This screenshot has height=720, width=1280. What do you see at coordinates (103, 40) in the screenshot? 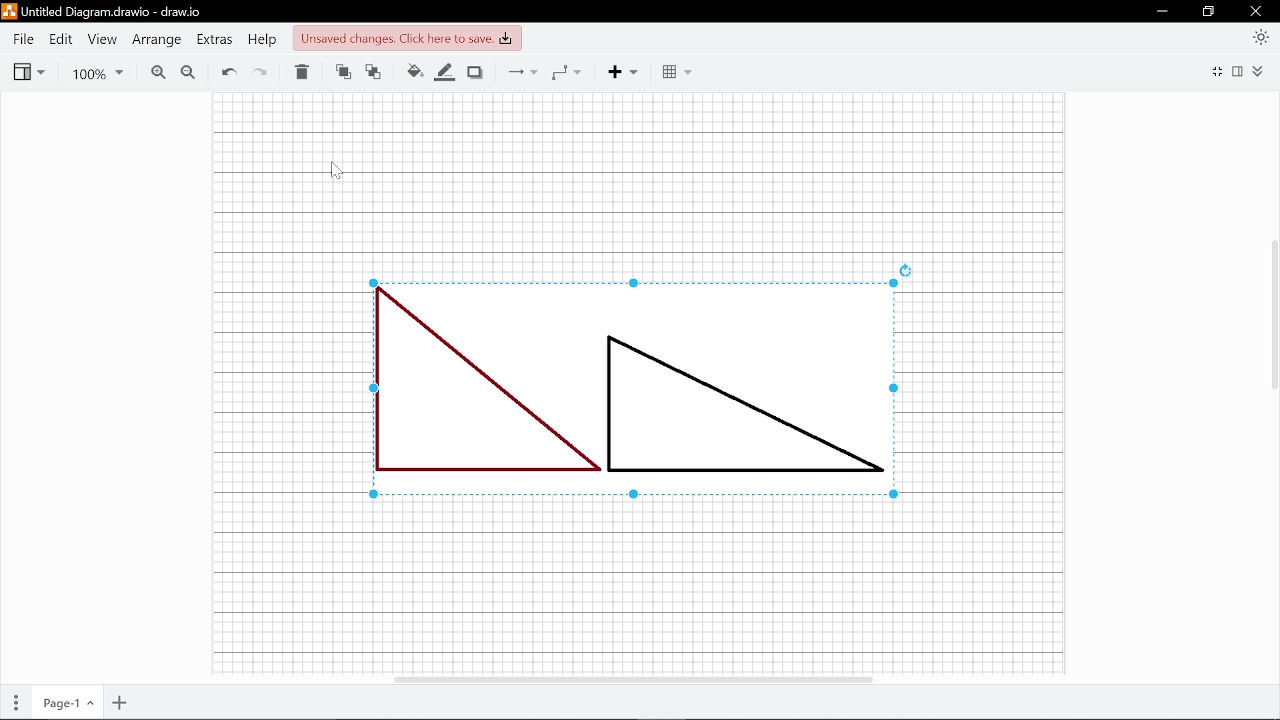
I see `View` at bounding box center [103, 40].